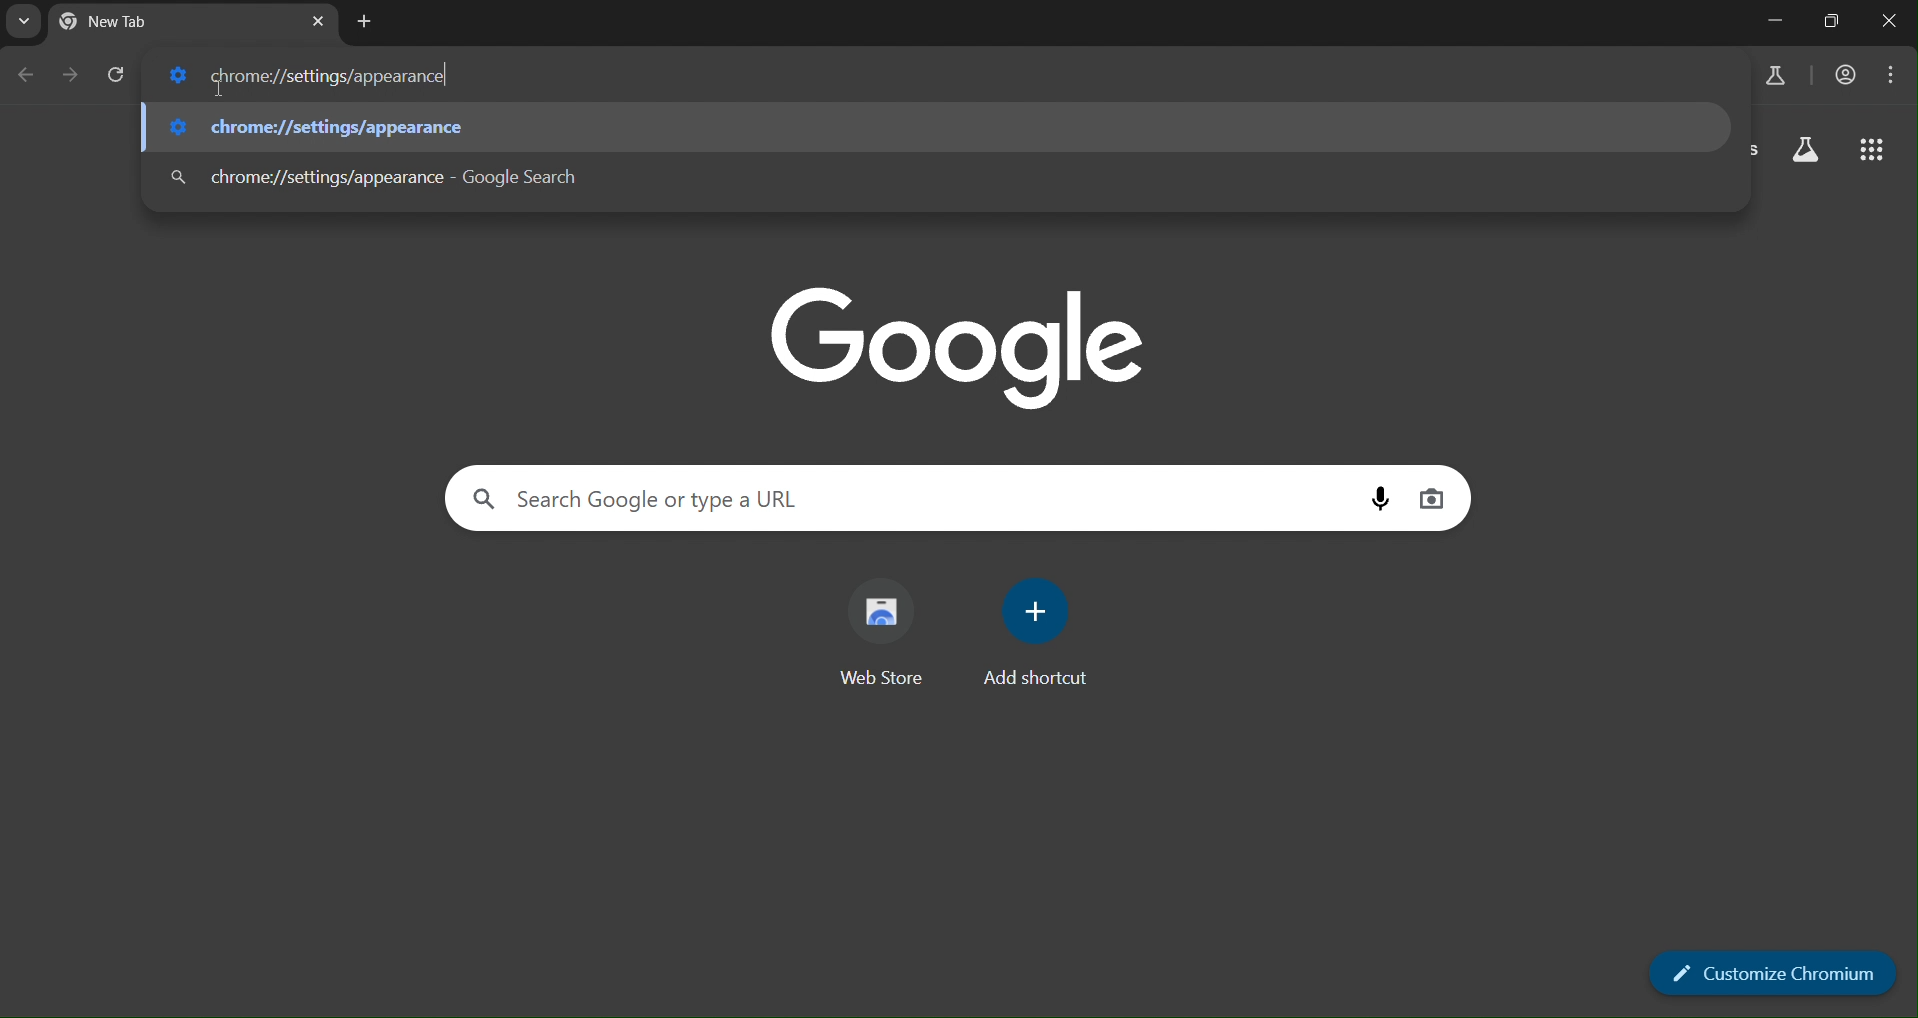  I want to click on account, so click(1844, 76).